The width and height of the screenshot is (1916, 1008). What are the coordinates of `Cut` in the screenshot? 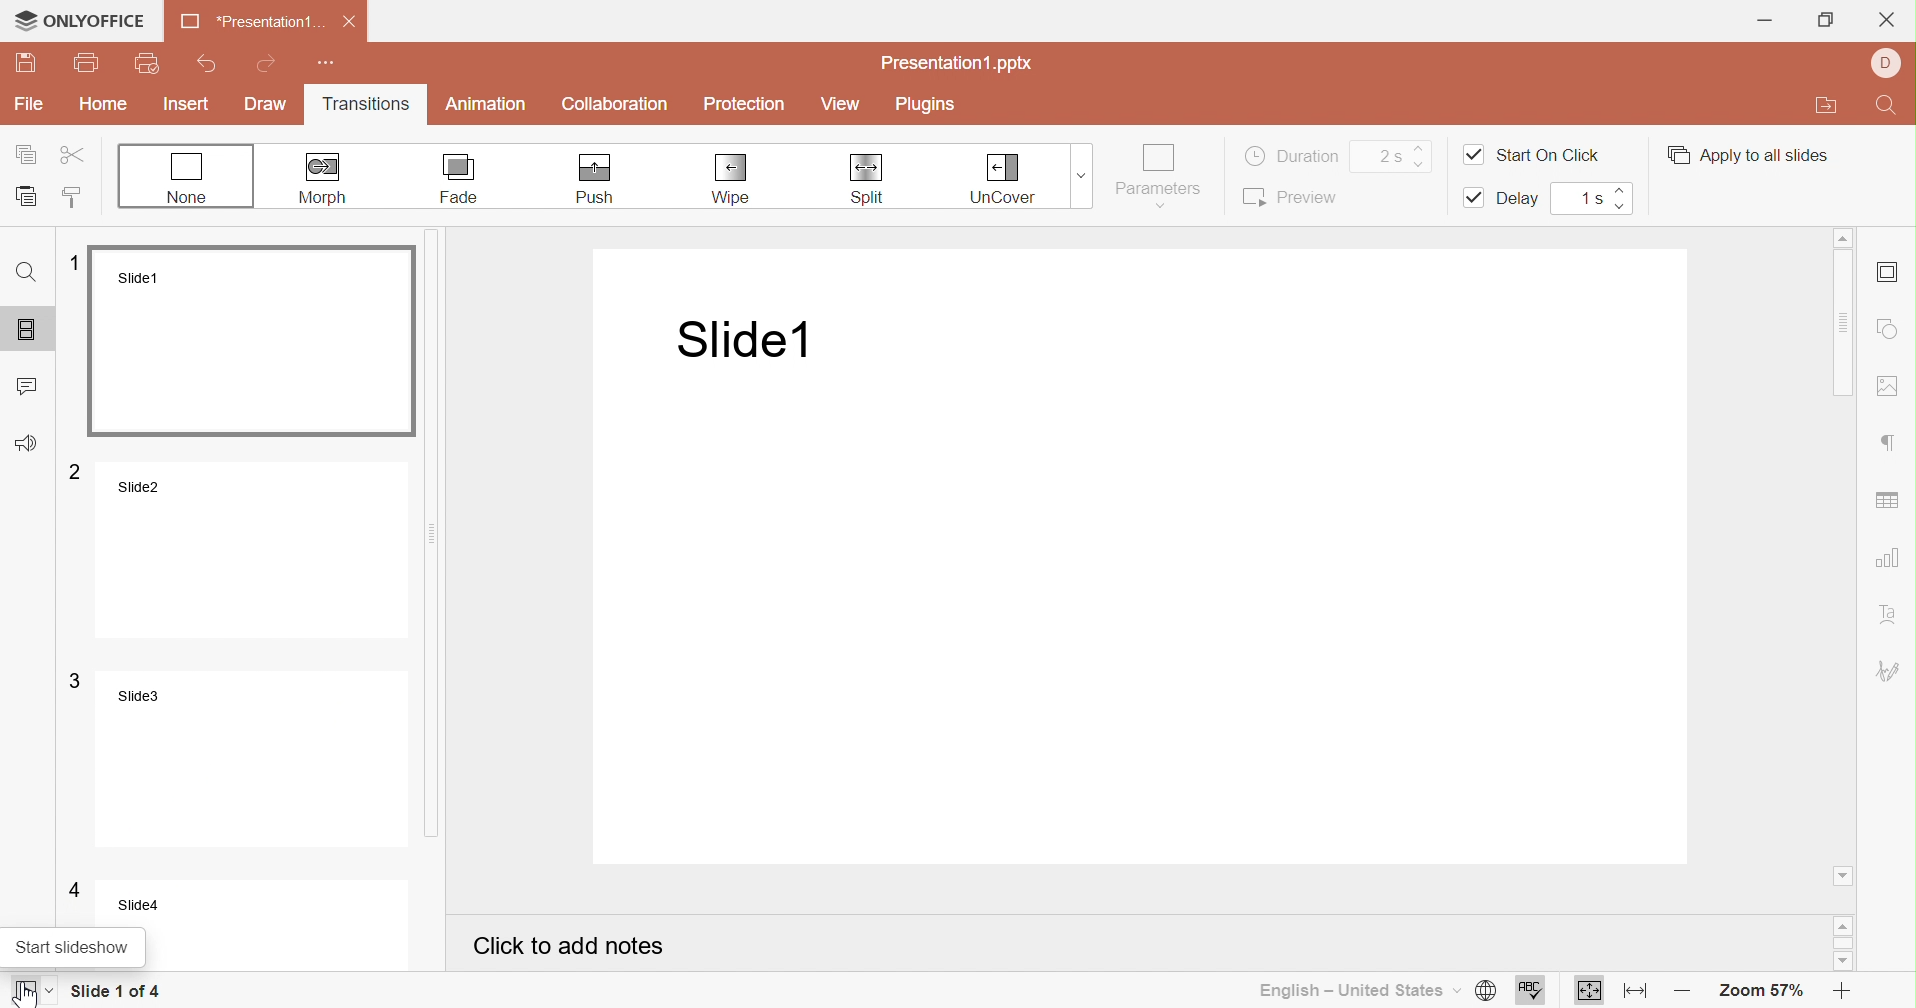 It's located at (73, 153).